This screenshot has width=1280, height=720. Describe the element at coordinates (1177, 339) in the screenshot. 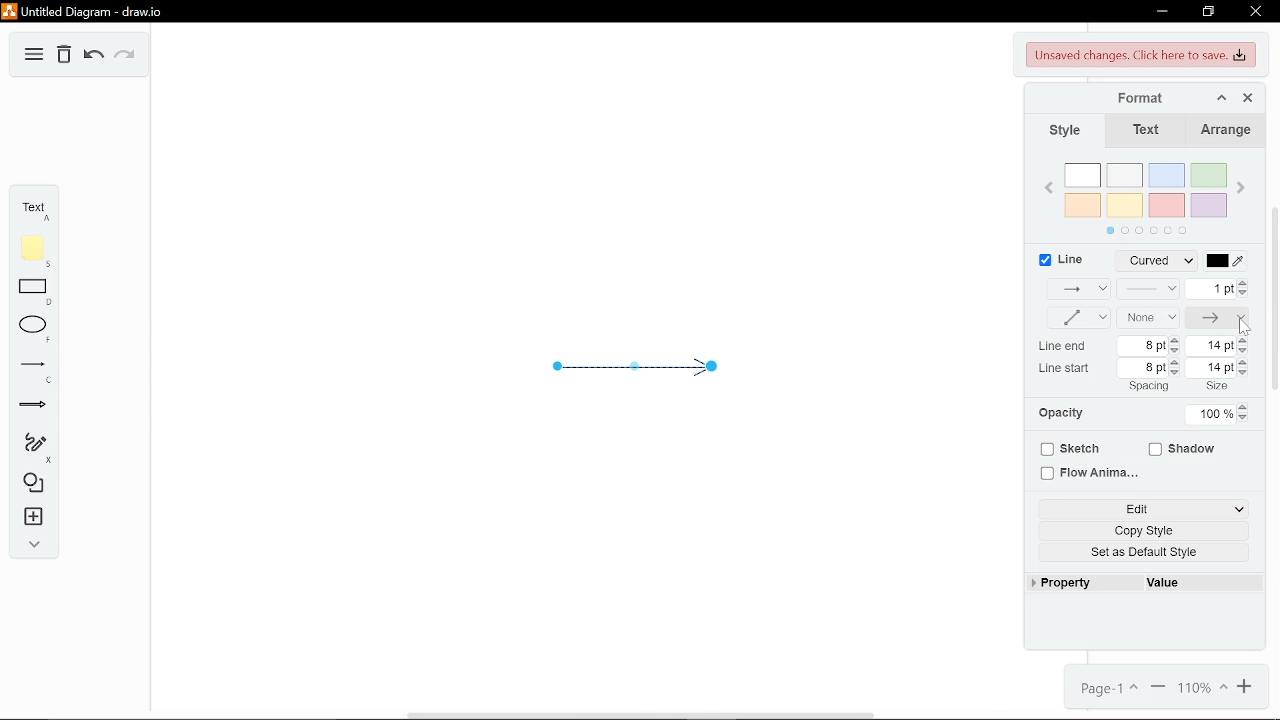

I see `Increase LIne end spacing` at that location.